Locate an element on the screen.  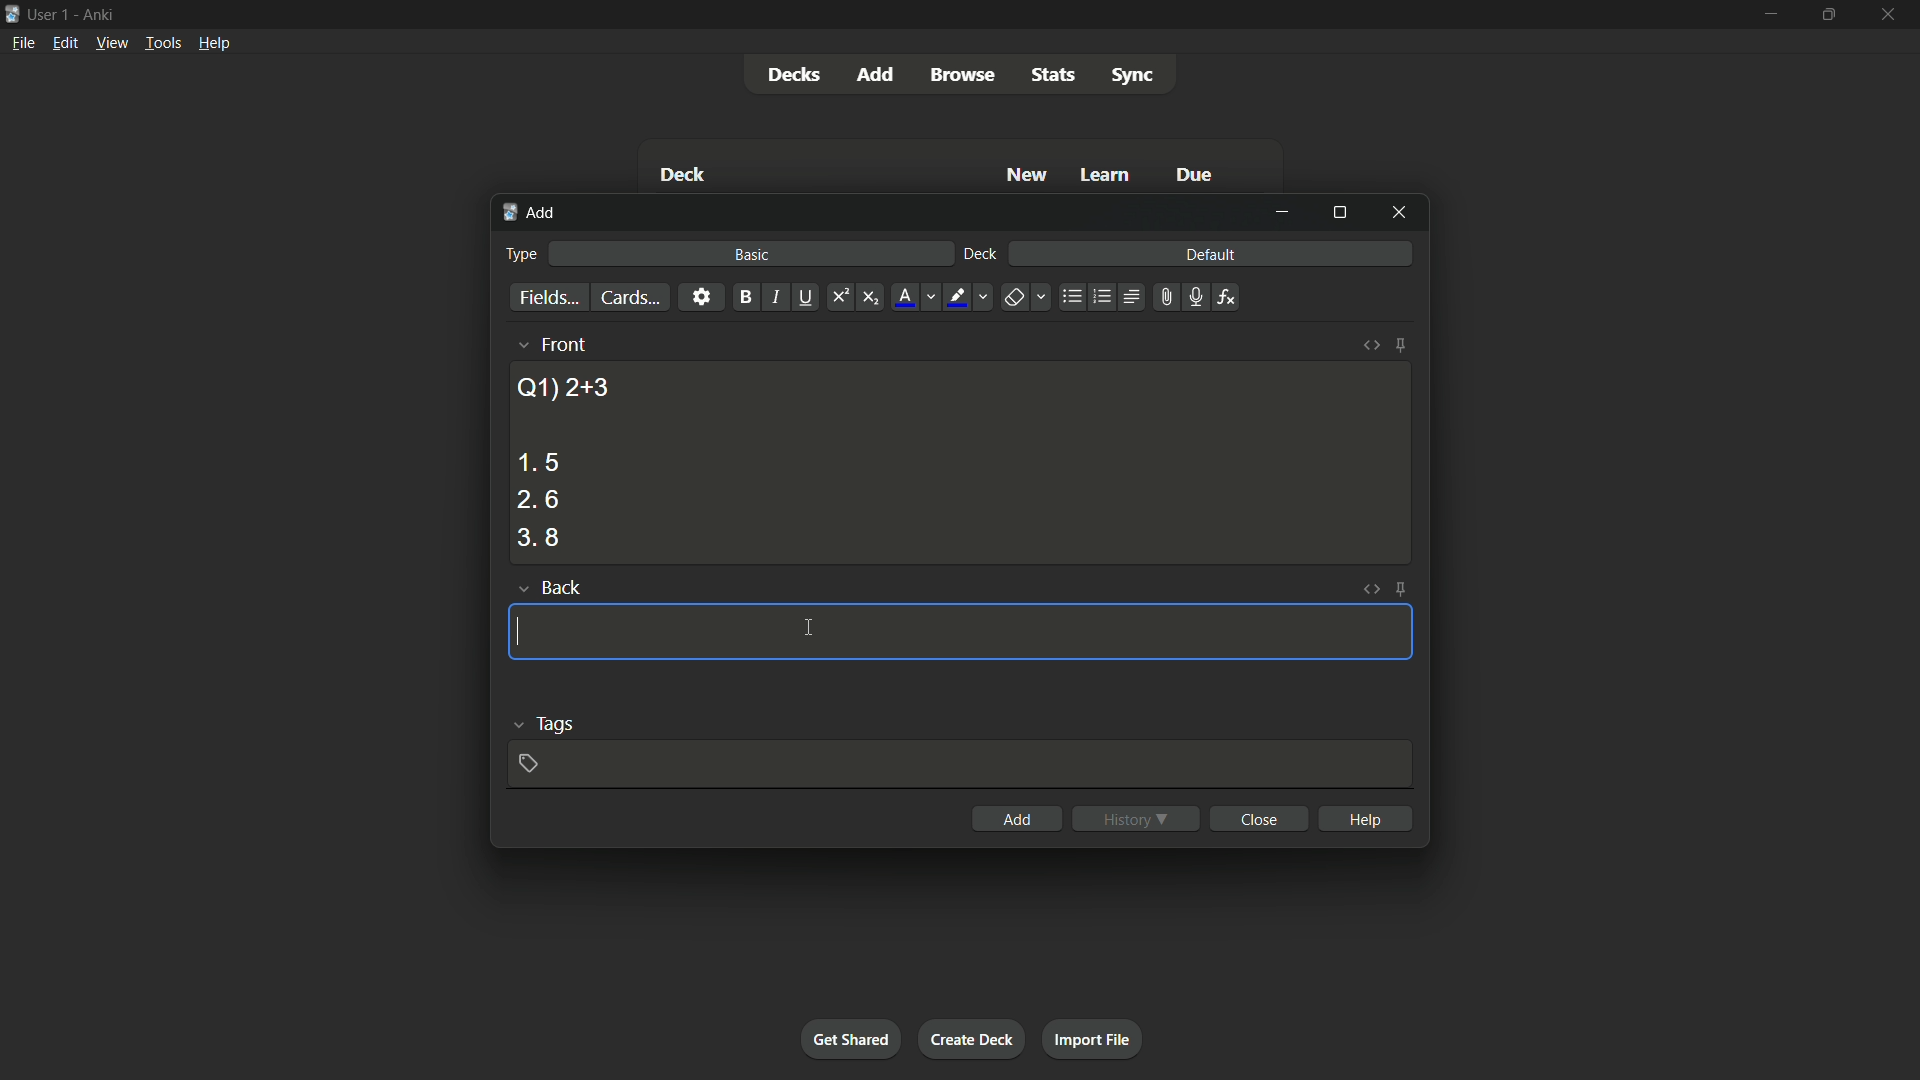
default is located at coordinates (1210, 253).